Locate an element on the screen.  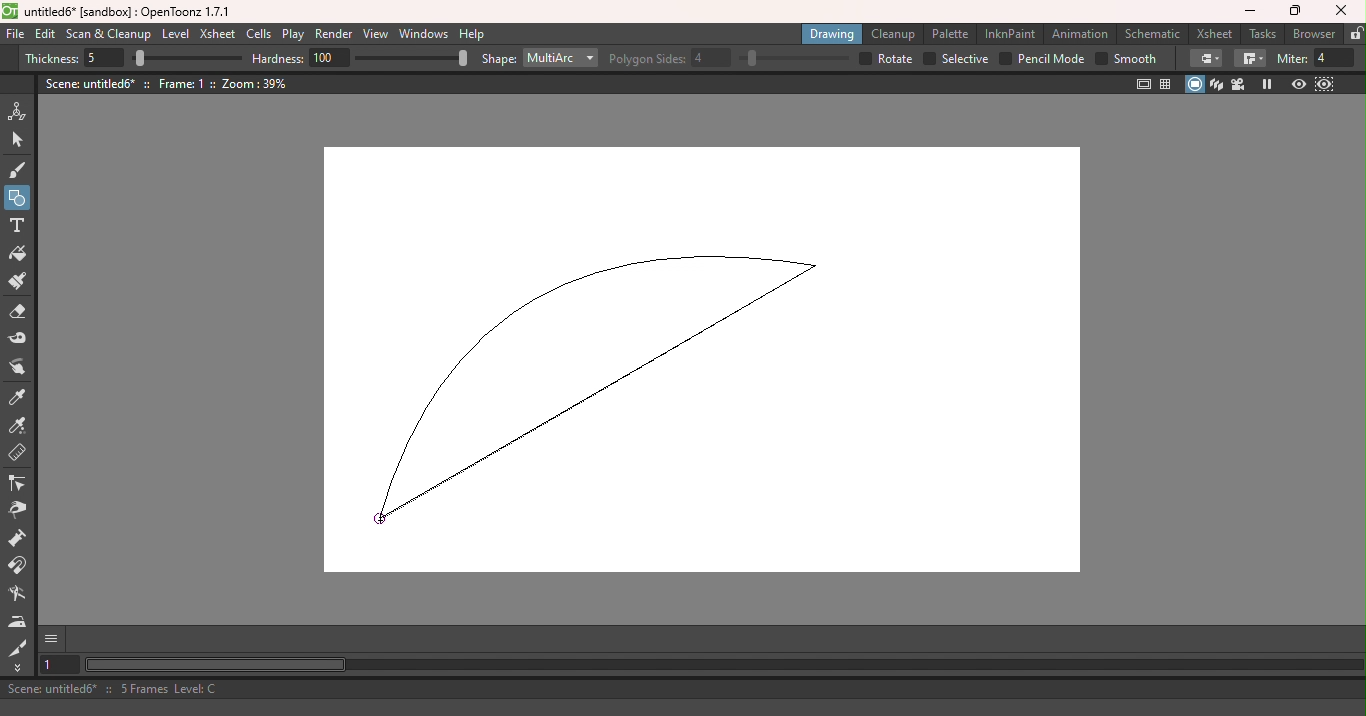
Field guide is located at coordinates (1168, 85).